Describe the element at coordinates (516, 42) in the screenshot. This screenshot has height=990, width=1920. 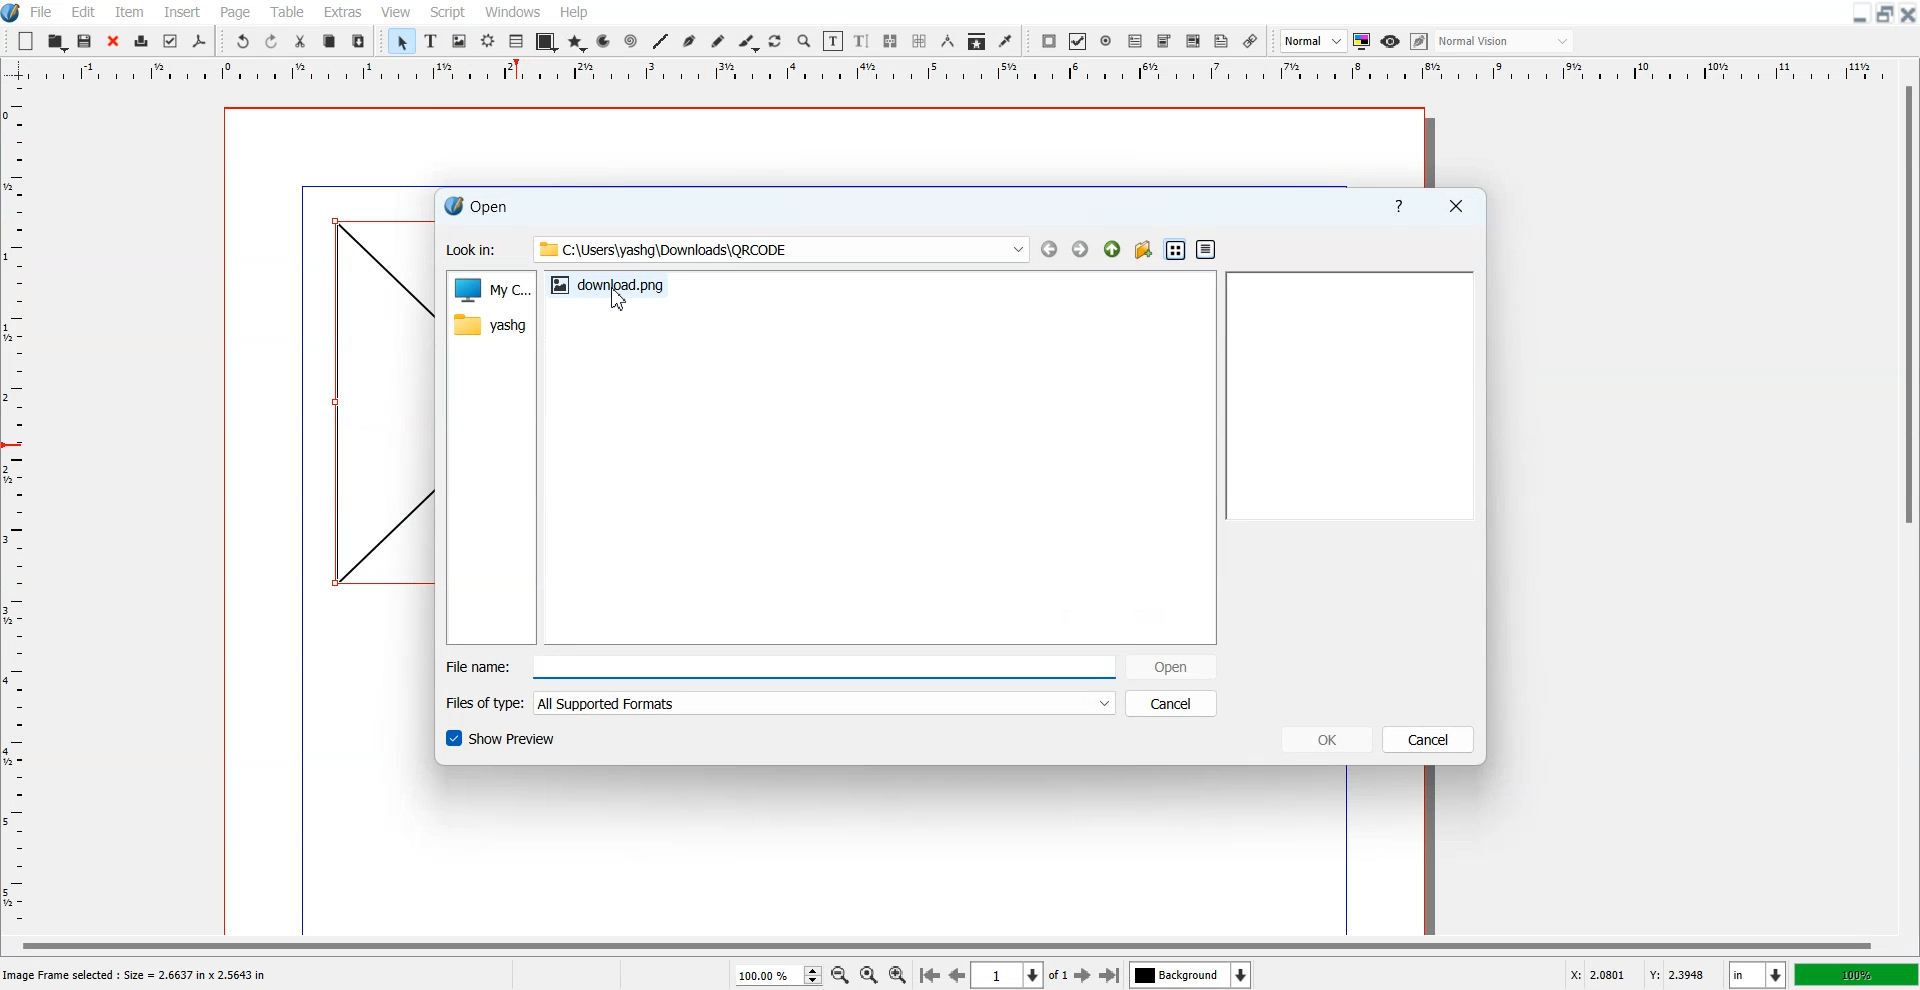
I see `Table` at that location.